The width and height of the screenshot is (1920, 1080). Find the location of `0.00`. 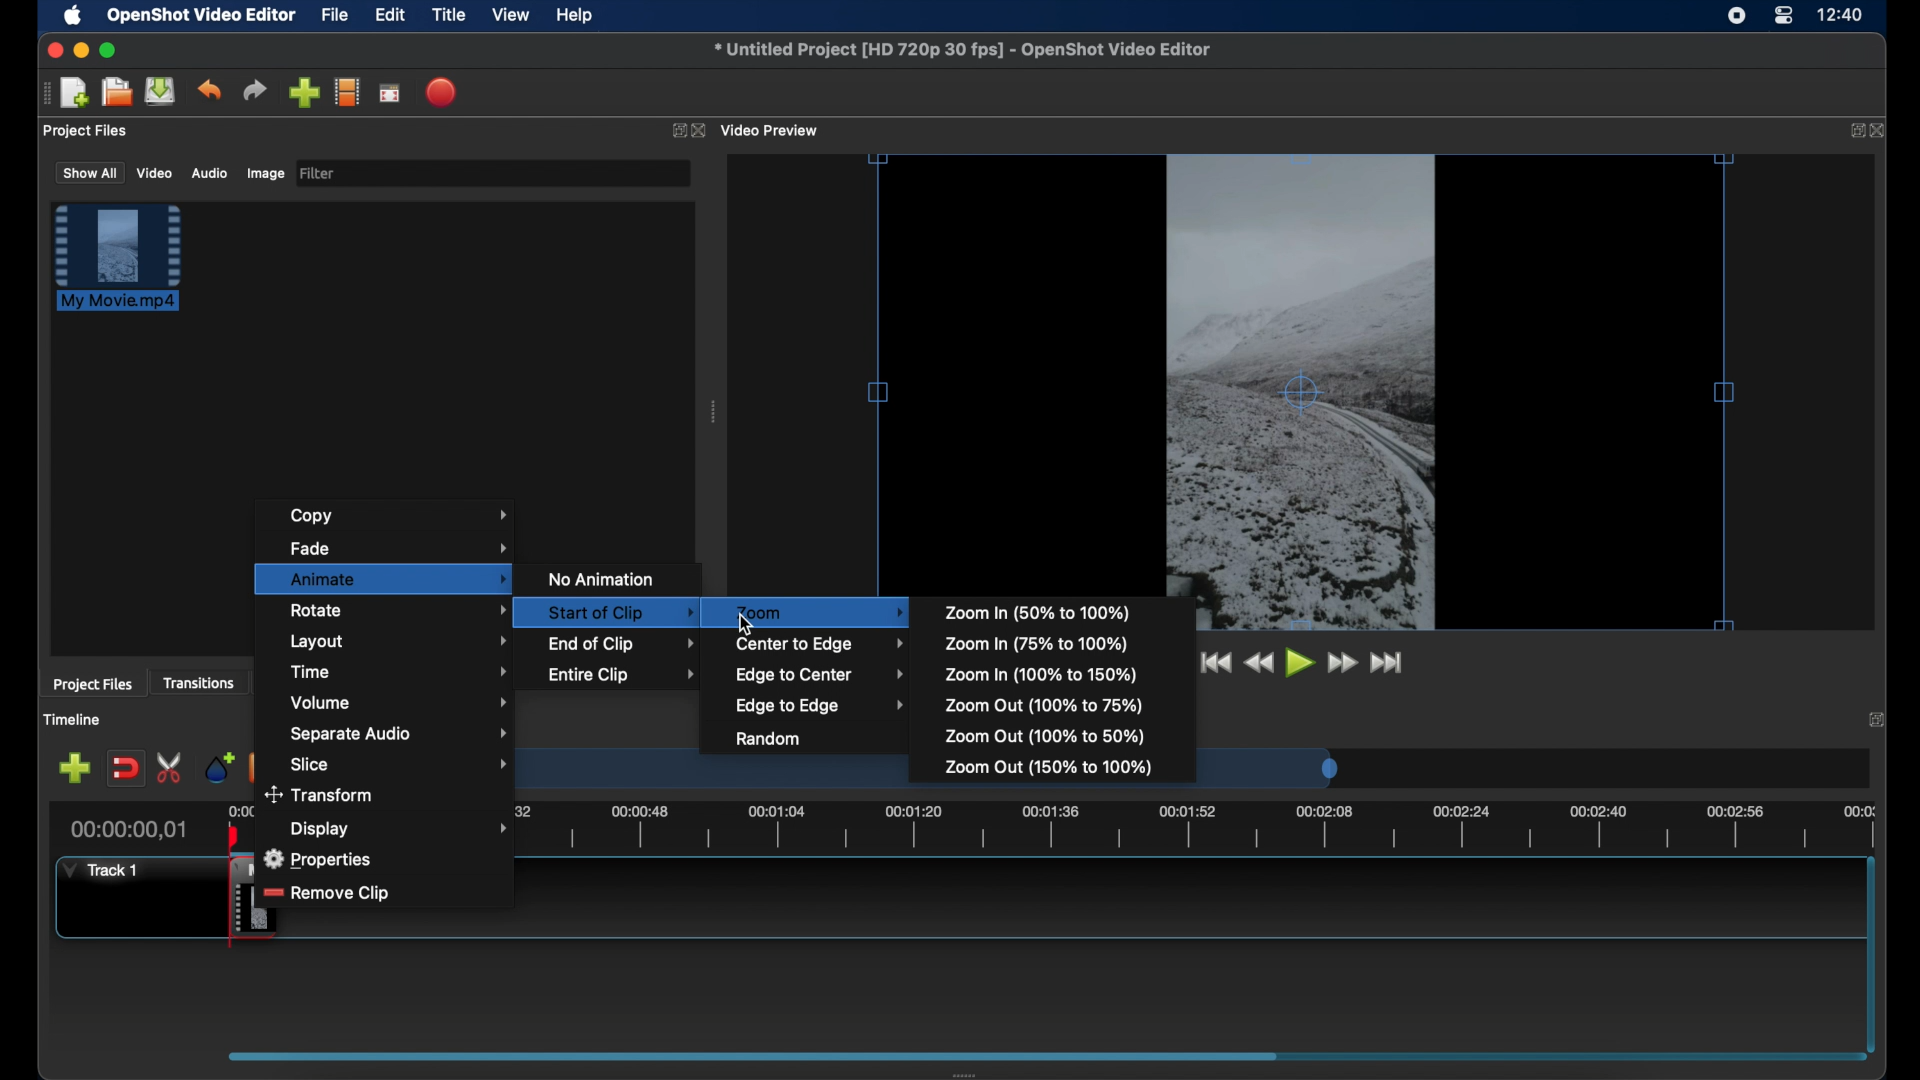

0.00 is located at coordinates (236, 811).